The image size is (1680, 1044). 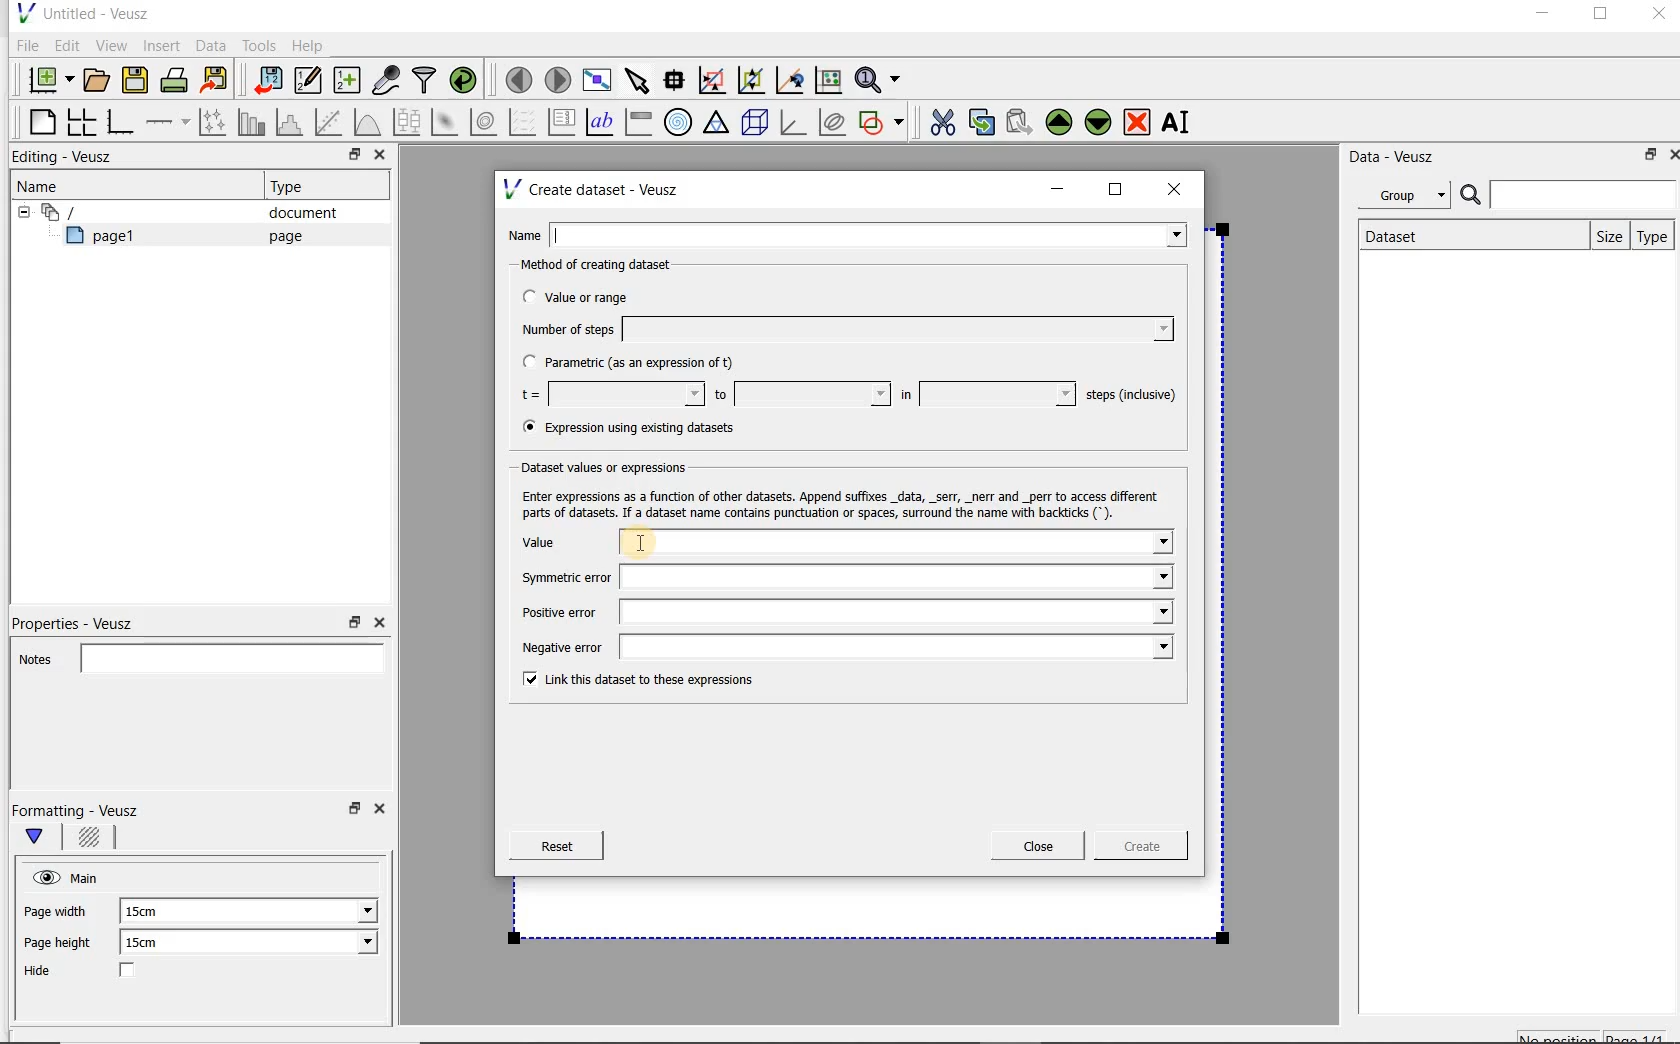 I want to click on View, so click(x=111, y=43).